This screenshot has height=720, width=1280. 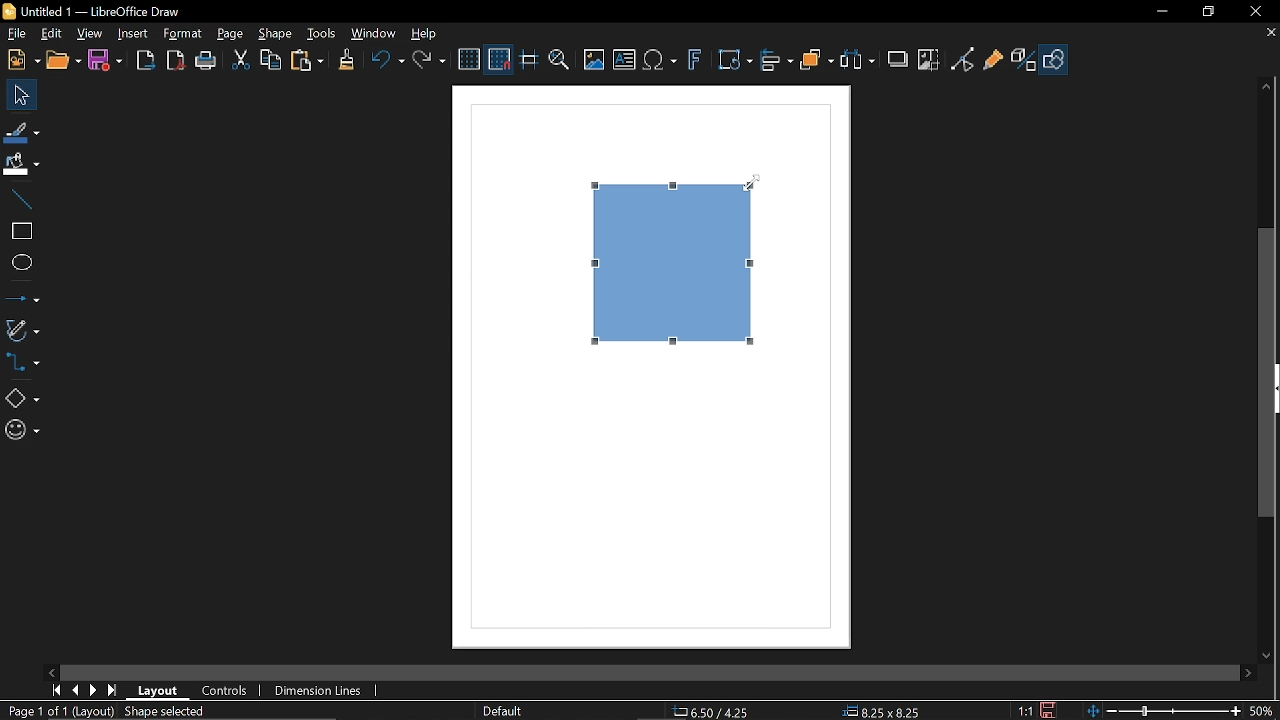 I want to click on Transformations, so click(x=735, y=61).